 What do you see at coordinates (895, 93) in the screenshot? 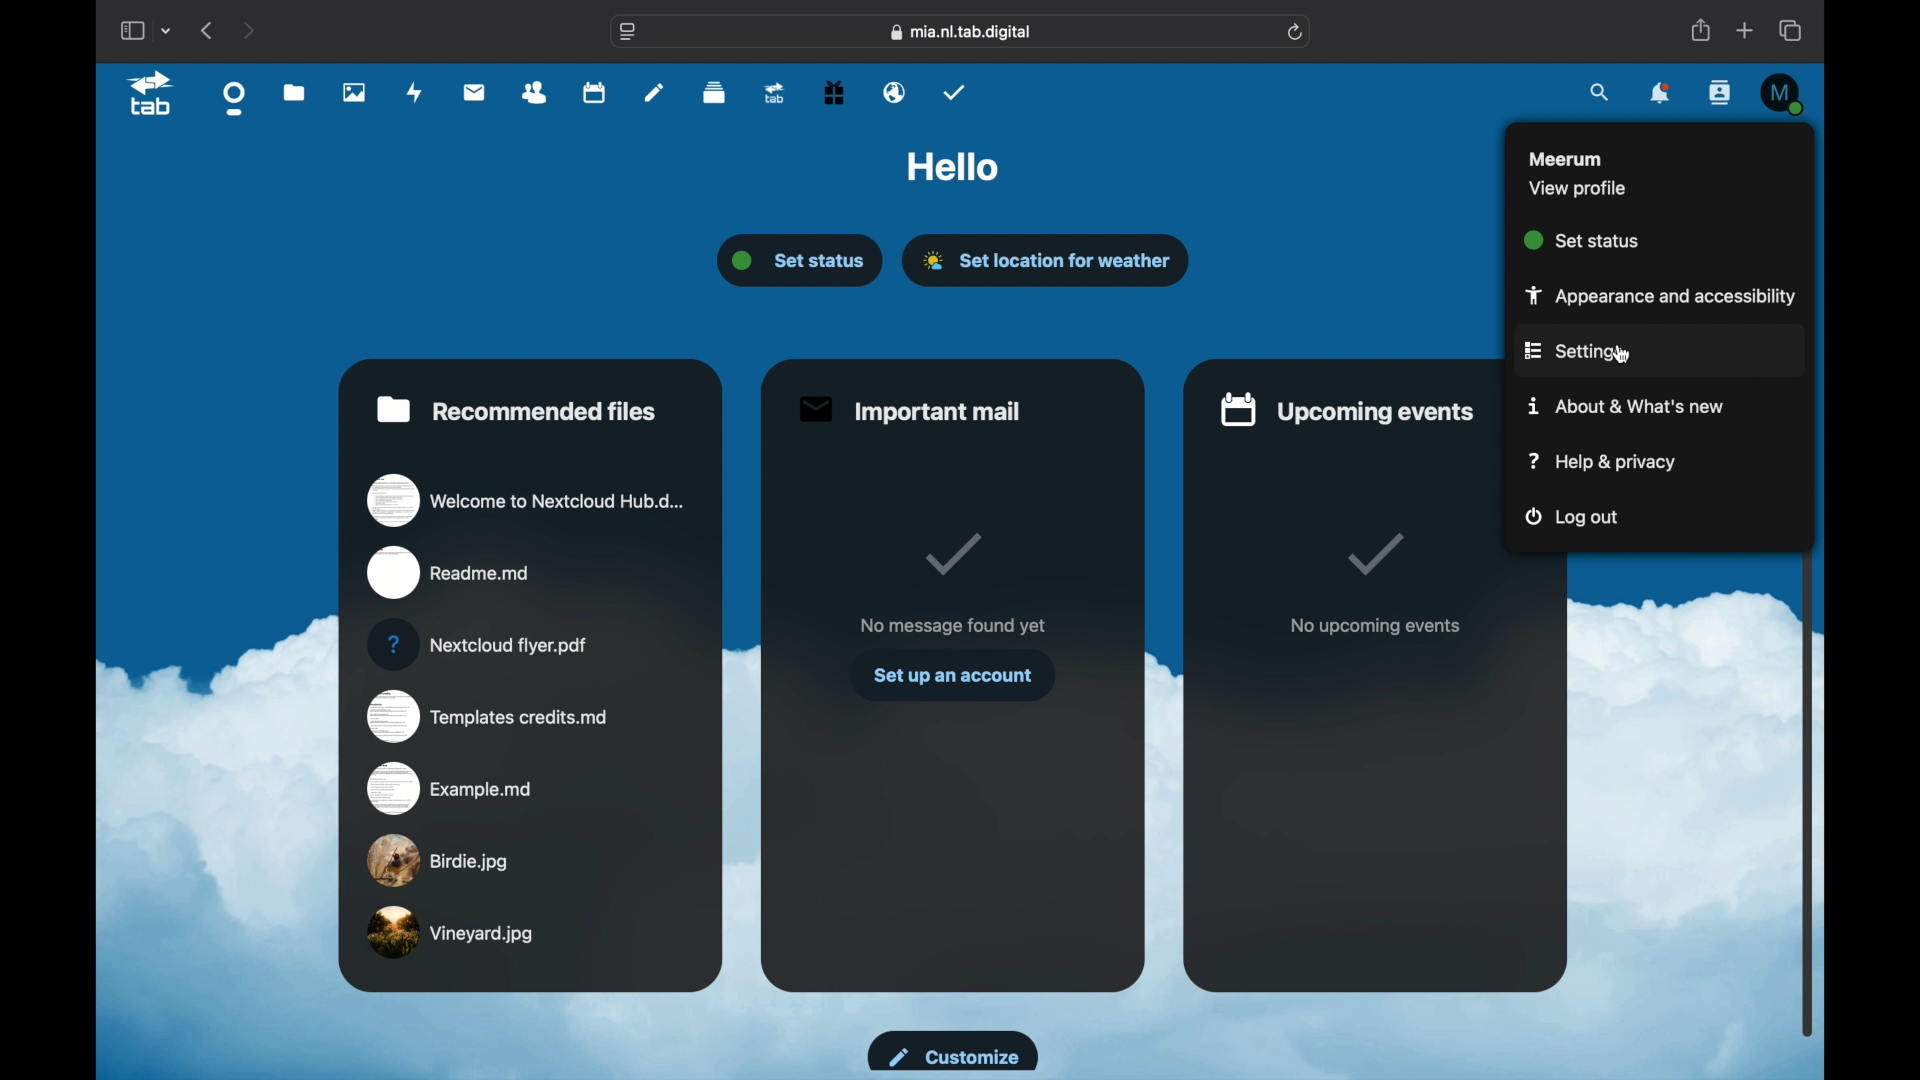
I see `emails` at bounding box center [895, 93].